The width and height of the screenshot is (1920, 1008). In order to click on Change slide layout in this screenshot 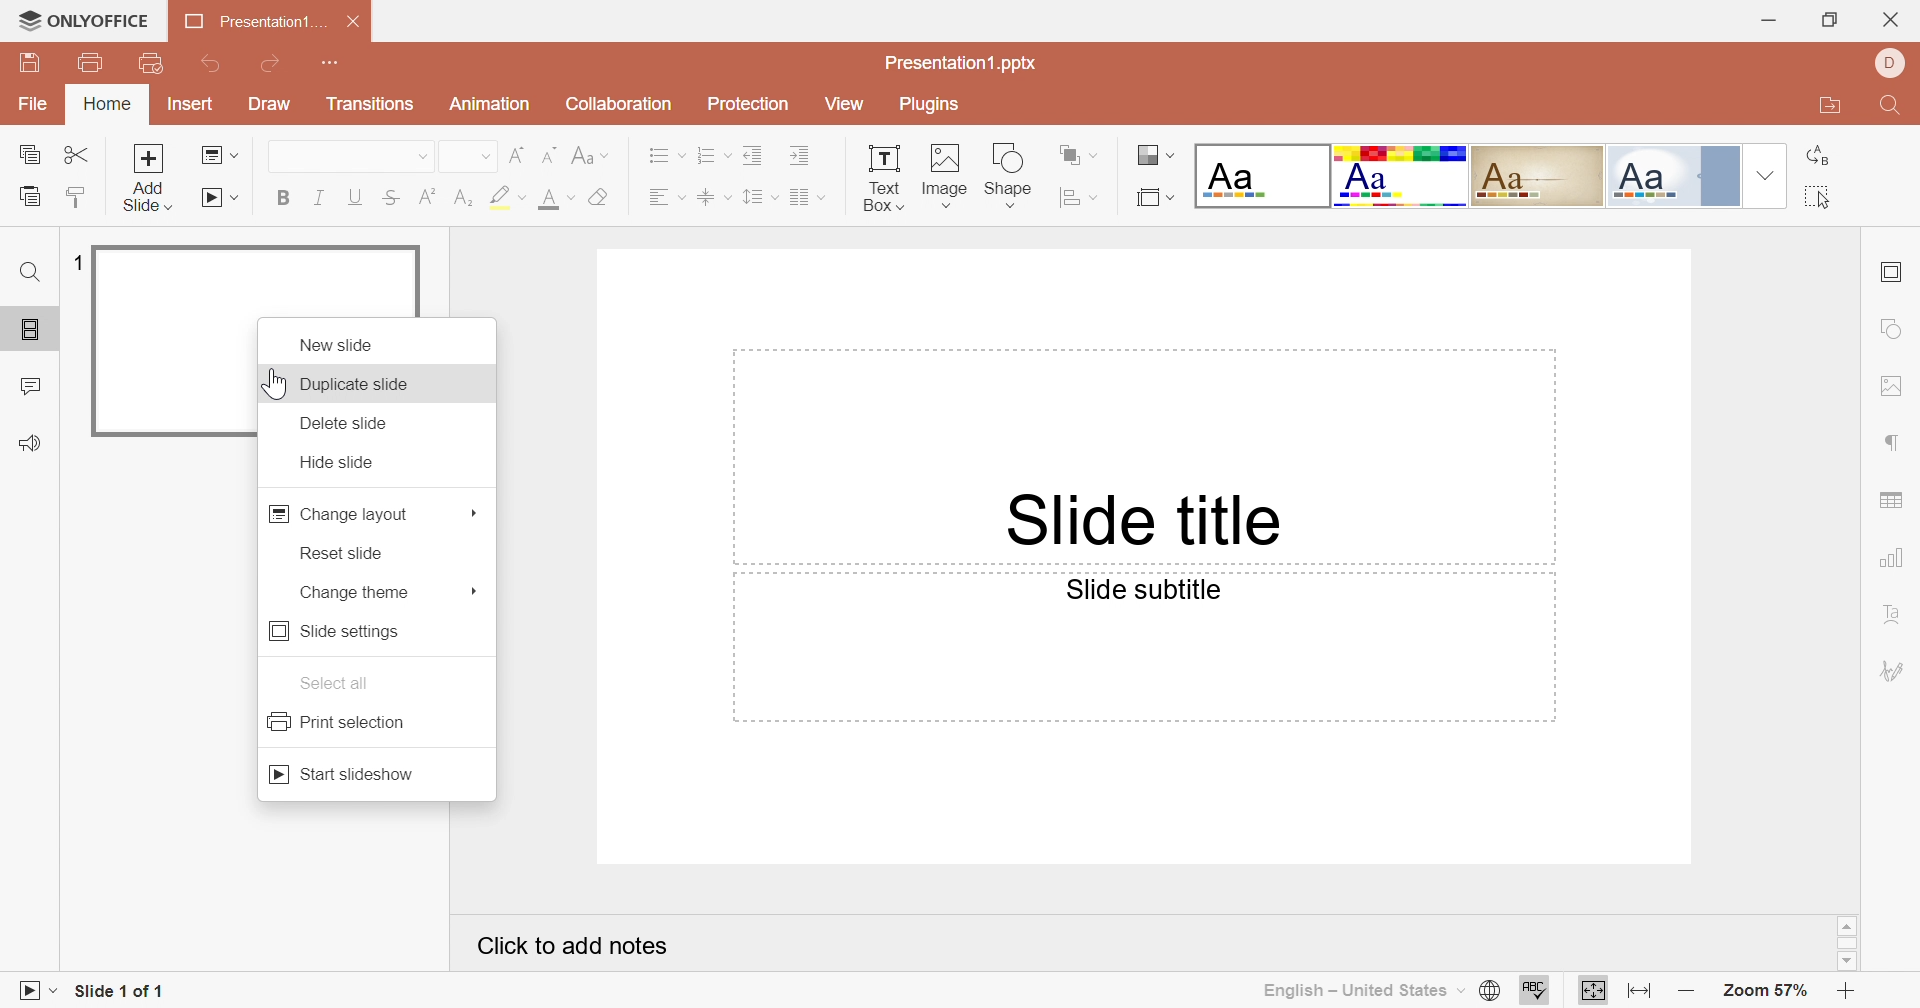, I will do `click(215, 155)`.